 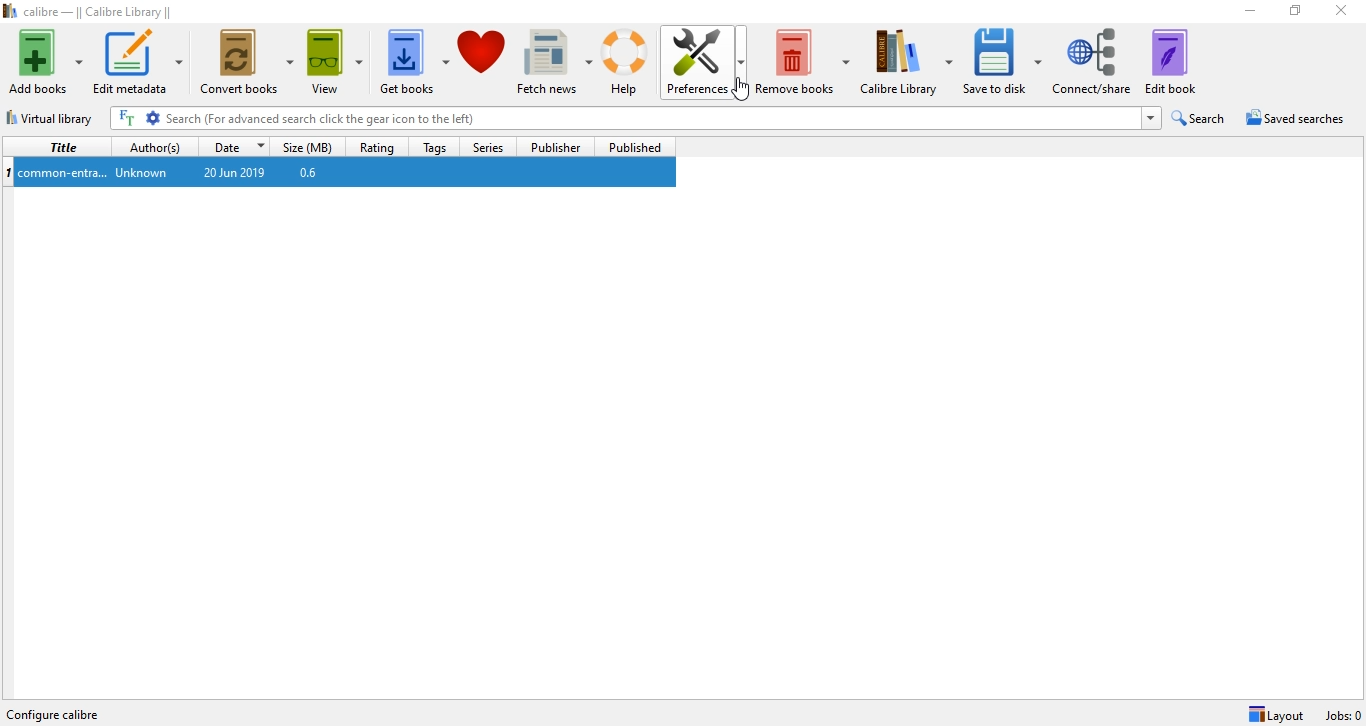 I want to click on Series, so click(x=485, y=145).